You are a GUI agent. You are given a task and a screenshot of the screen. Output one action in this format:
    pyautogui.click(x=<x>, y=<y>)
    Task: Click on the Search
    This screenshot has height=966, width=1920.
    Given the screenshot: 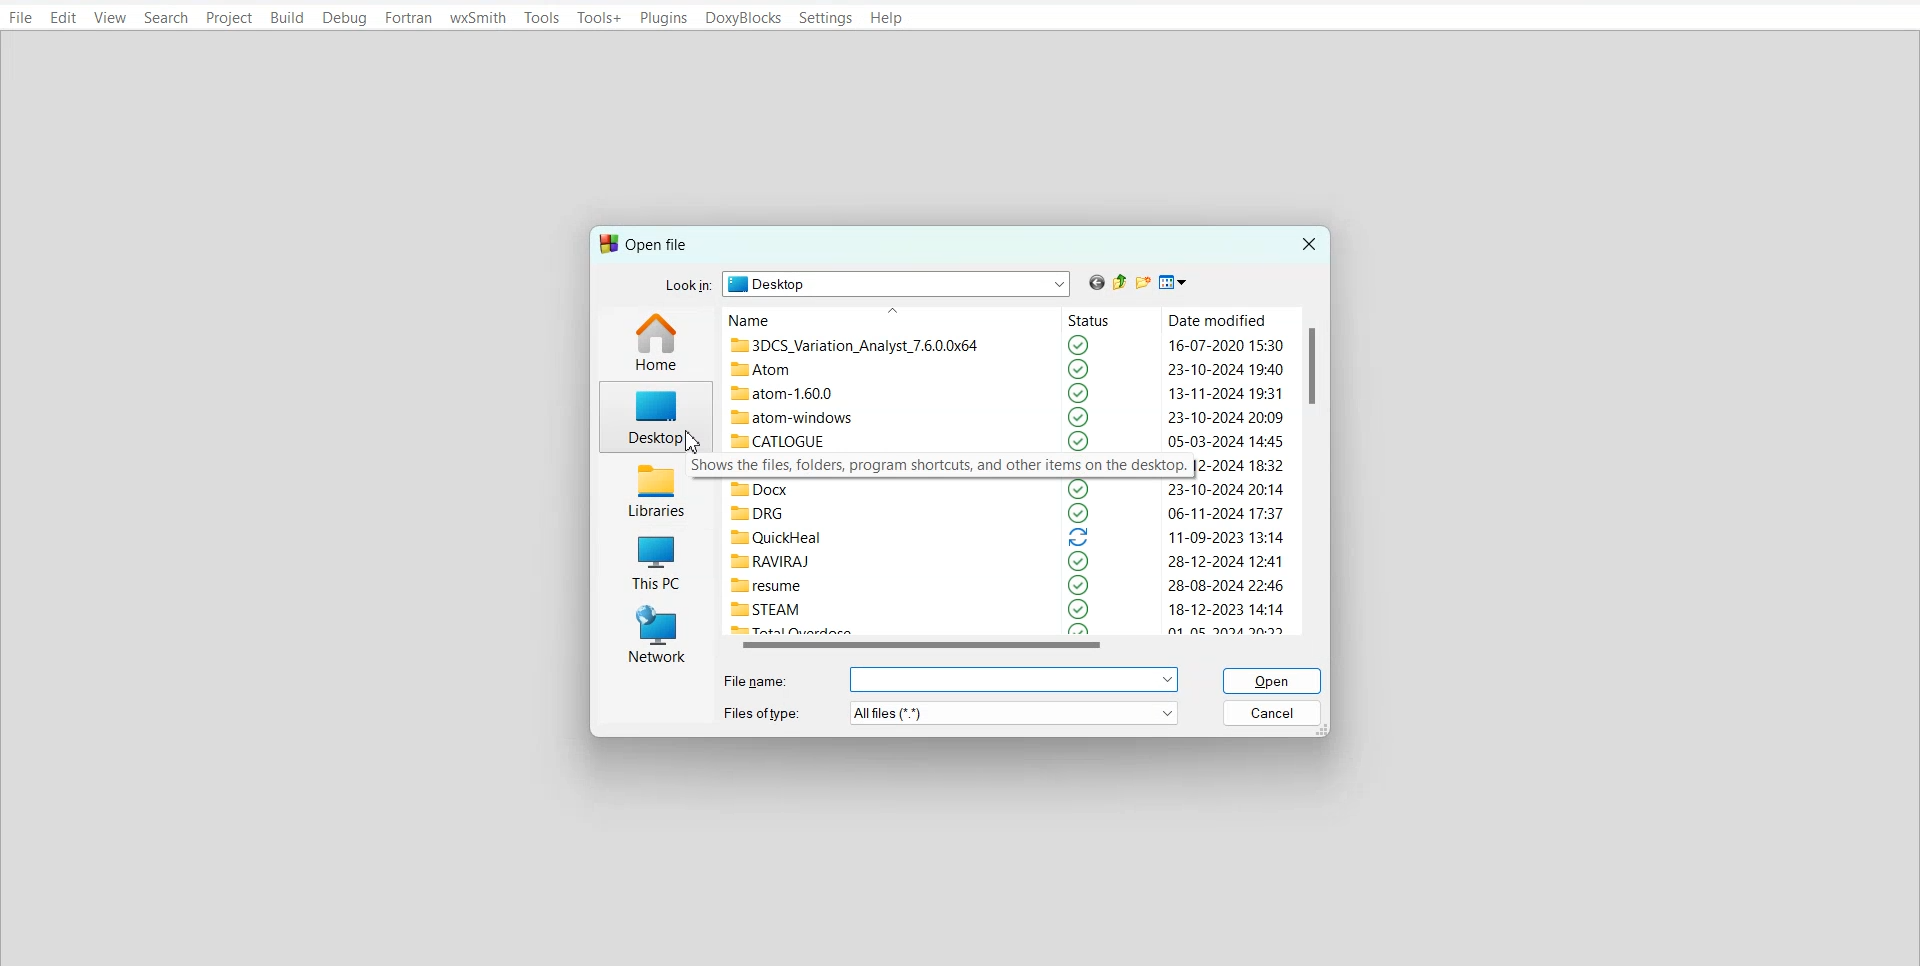 What is the action you would take?
    pyautogui.click(x=167, y=17)
    